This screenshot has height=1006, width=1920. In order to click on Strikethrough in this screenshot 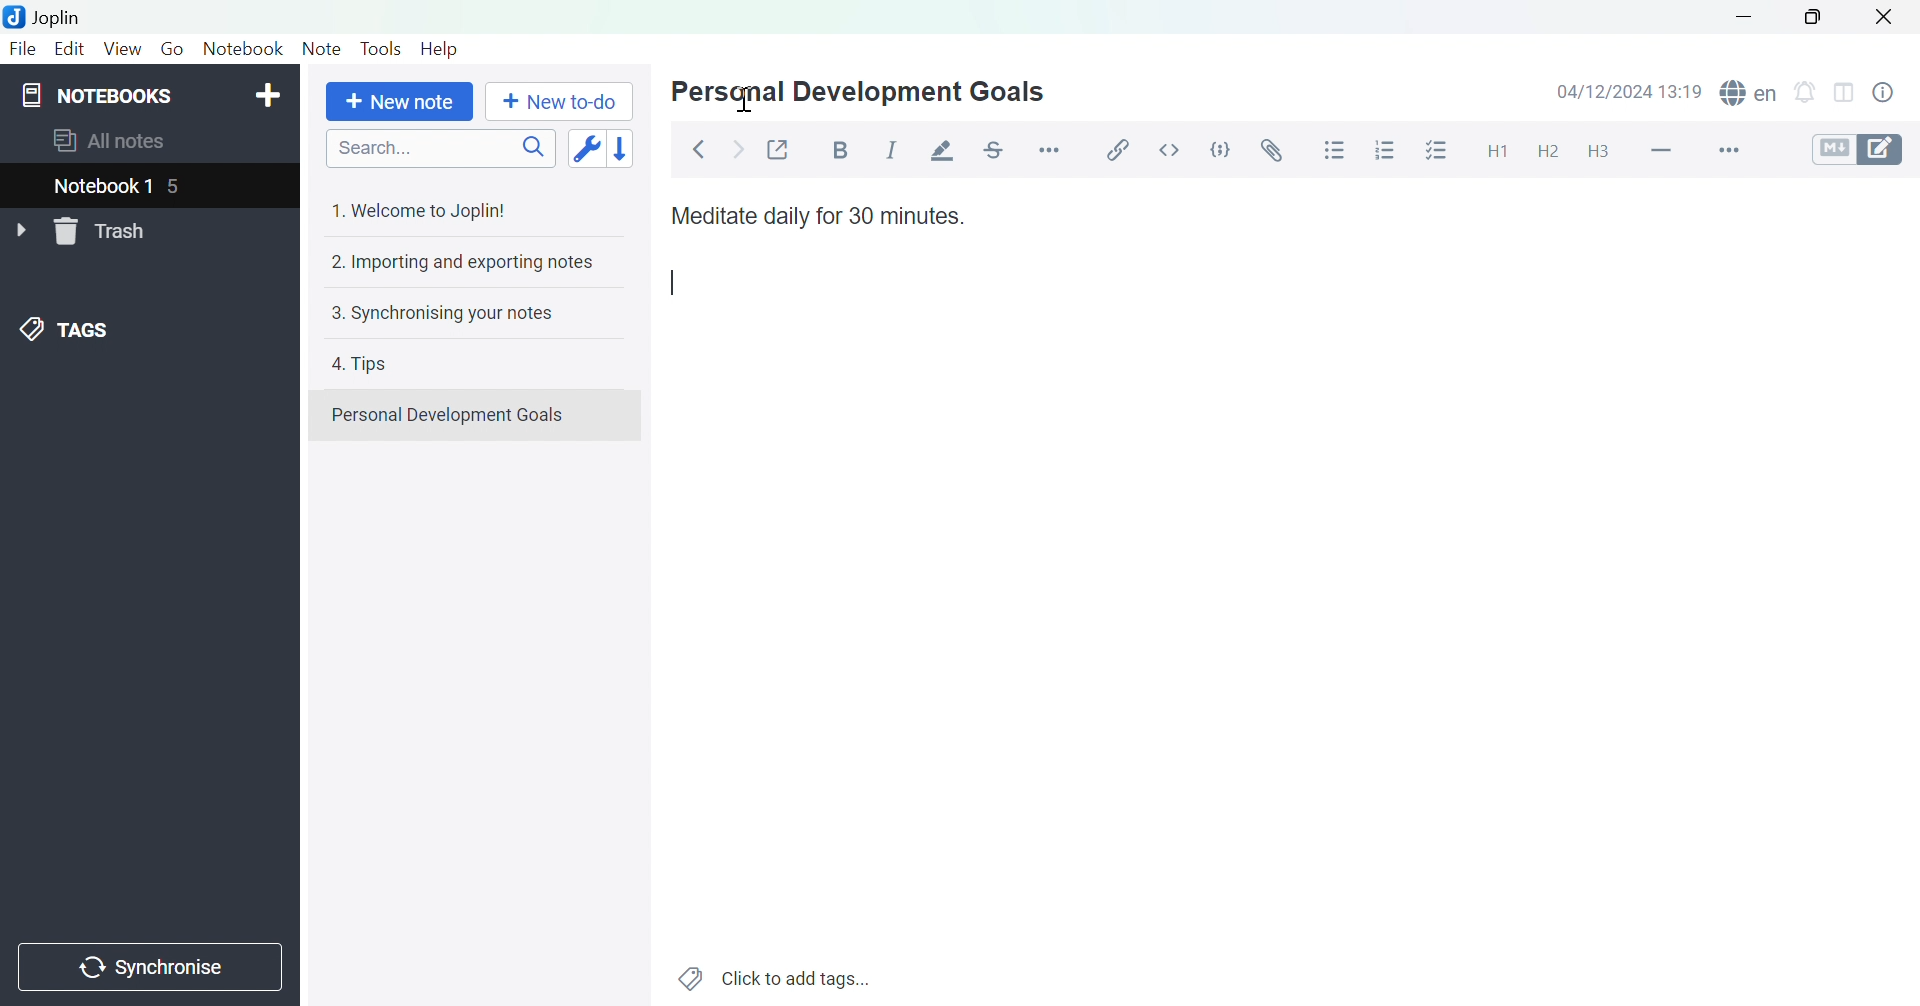, I will do `click(998, 146)`.